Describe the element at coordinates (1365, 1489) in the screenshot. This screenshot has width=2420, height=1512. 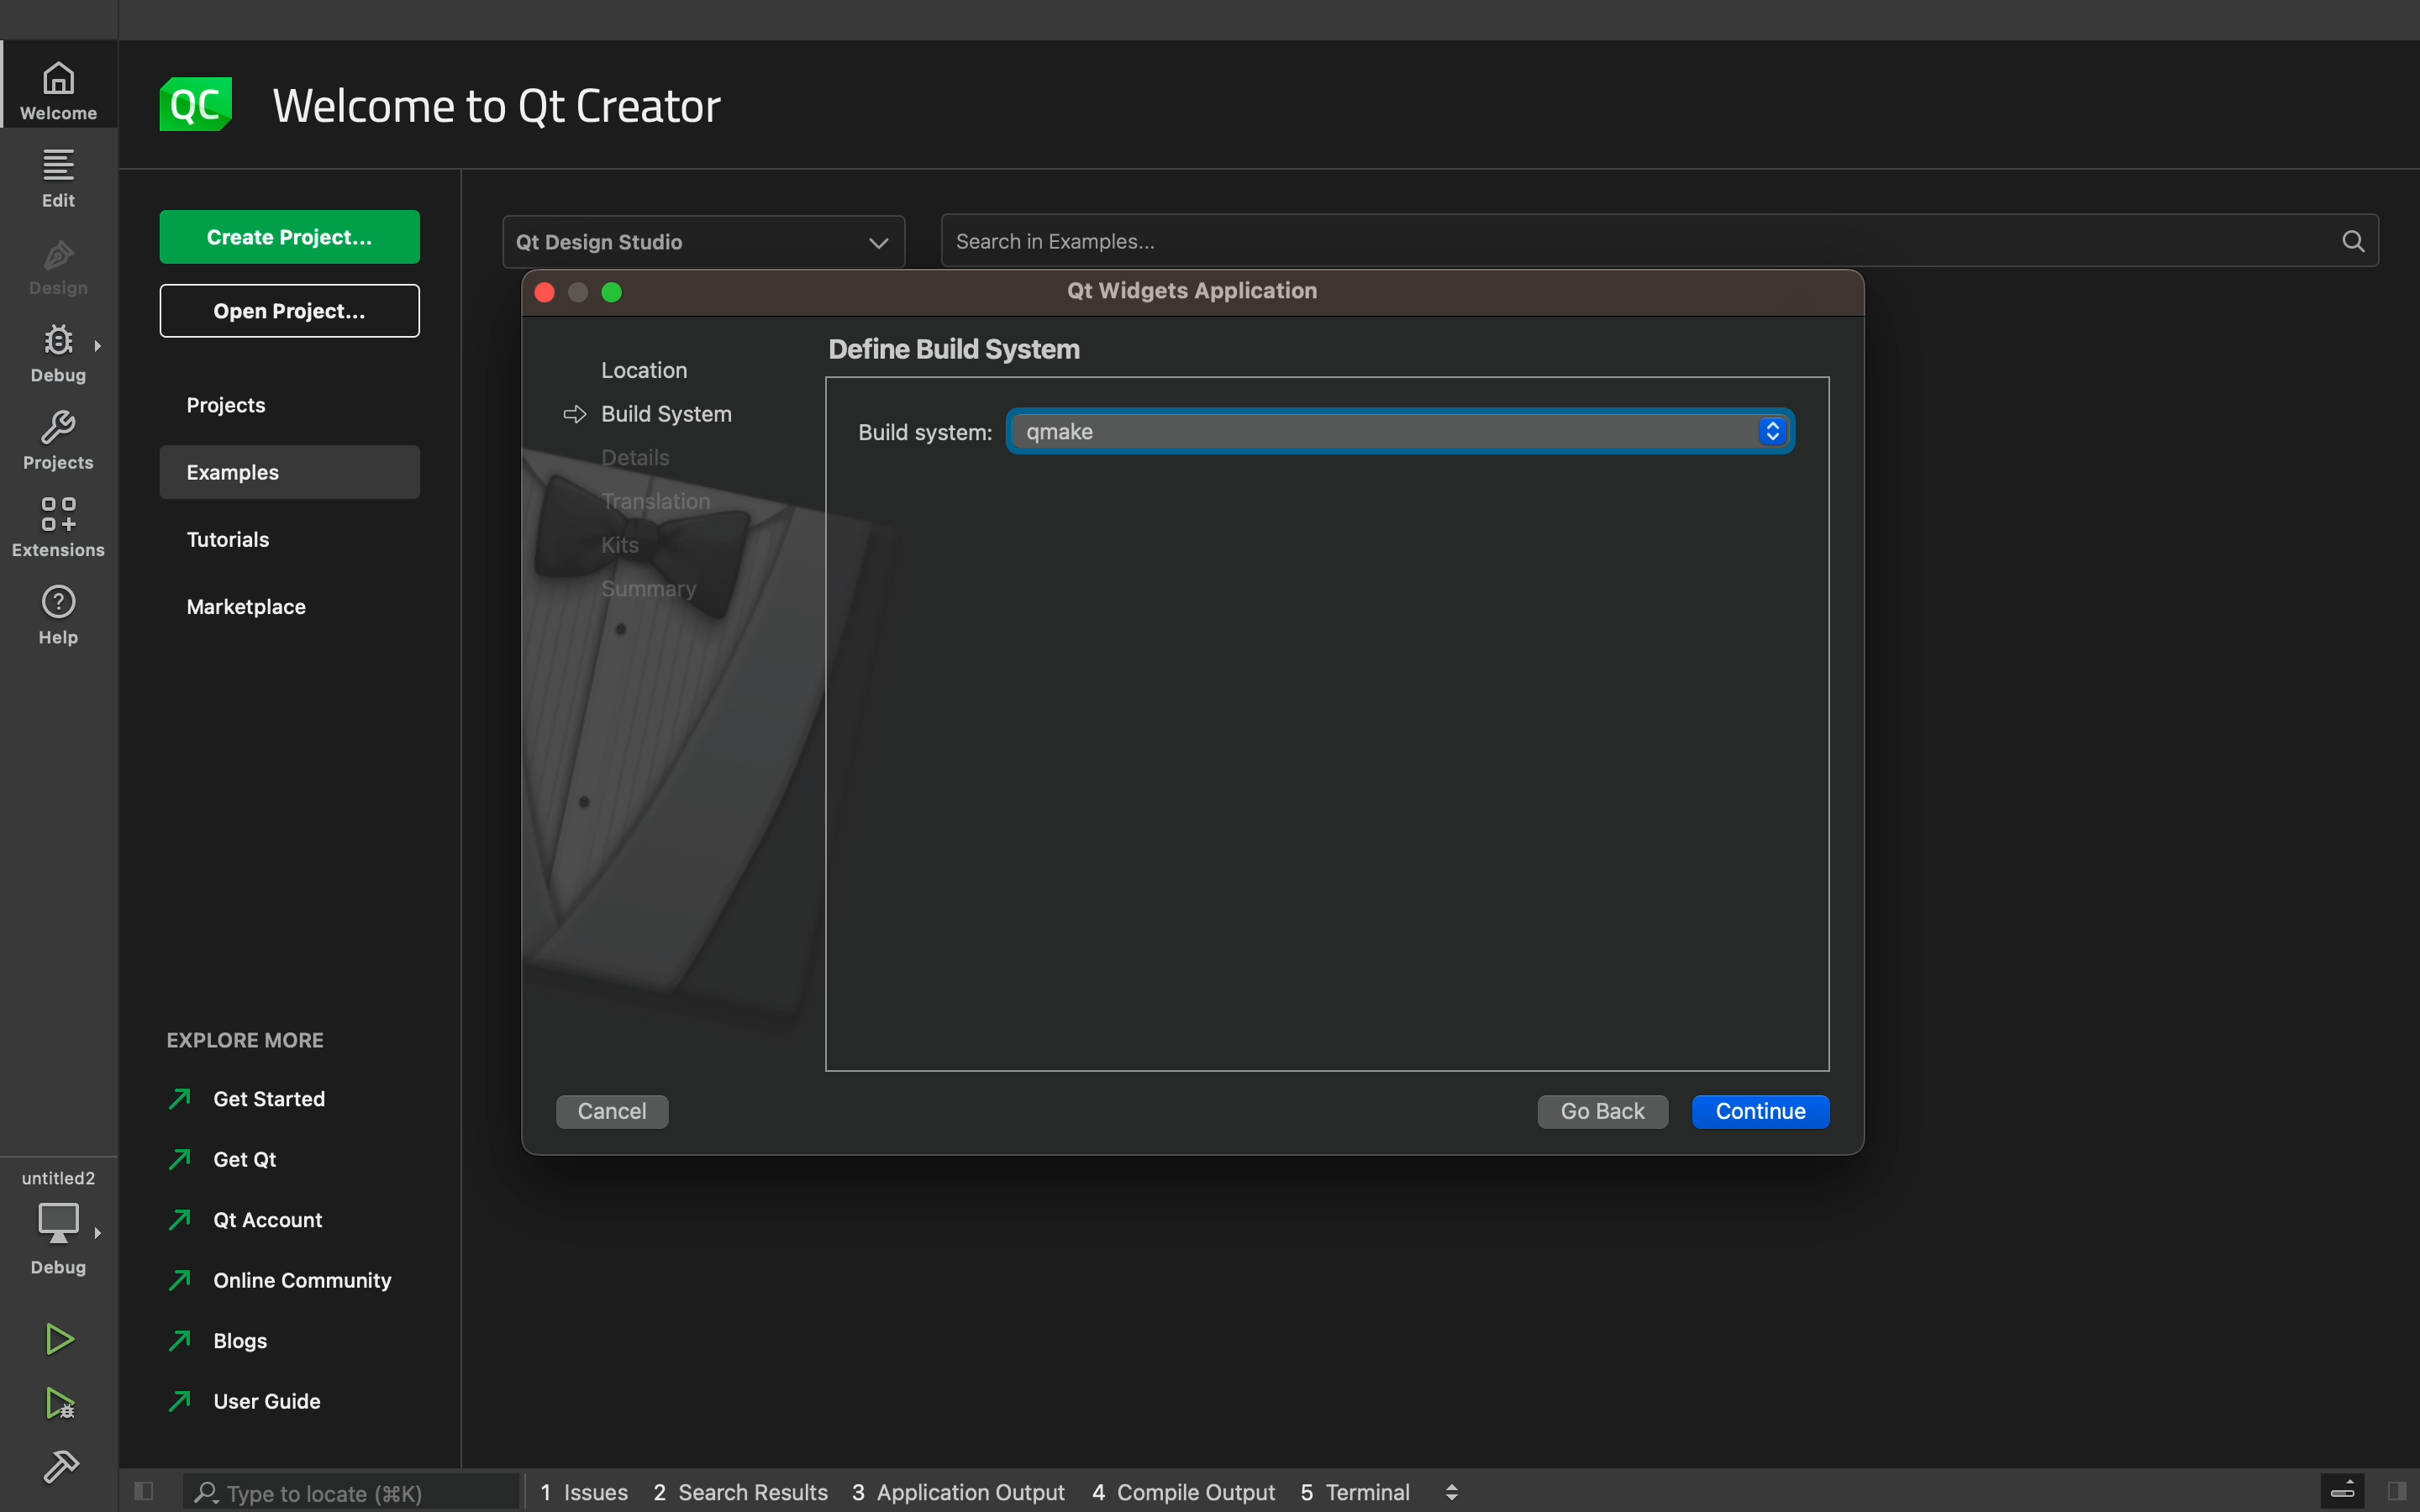
I see `5 terminal` at that location.